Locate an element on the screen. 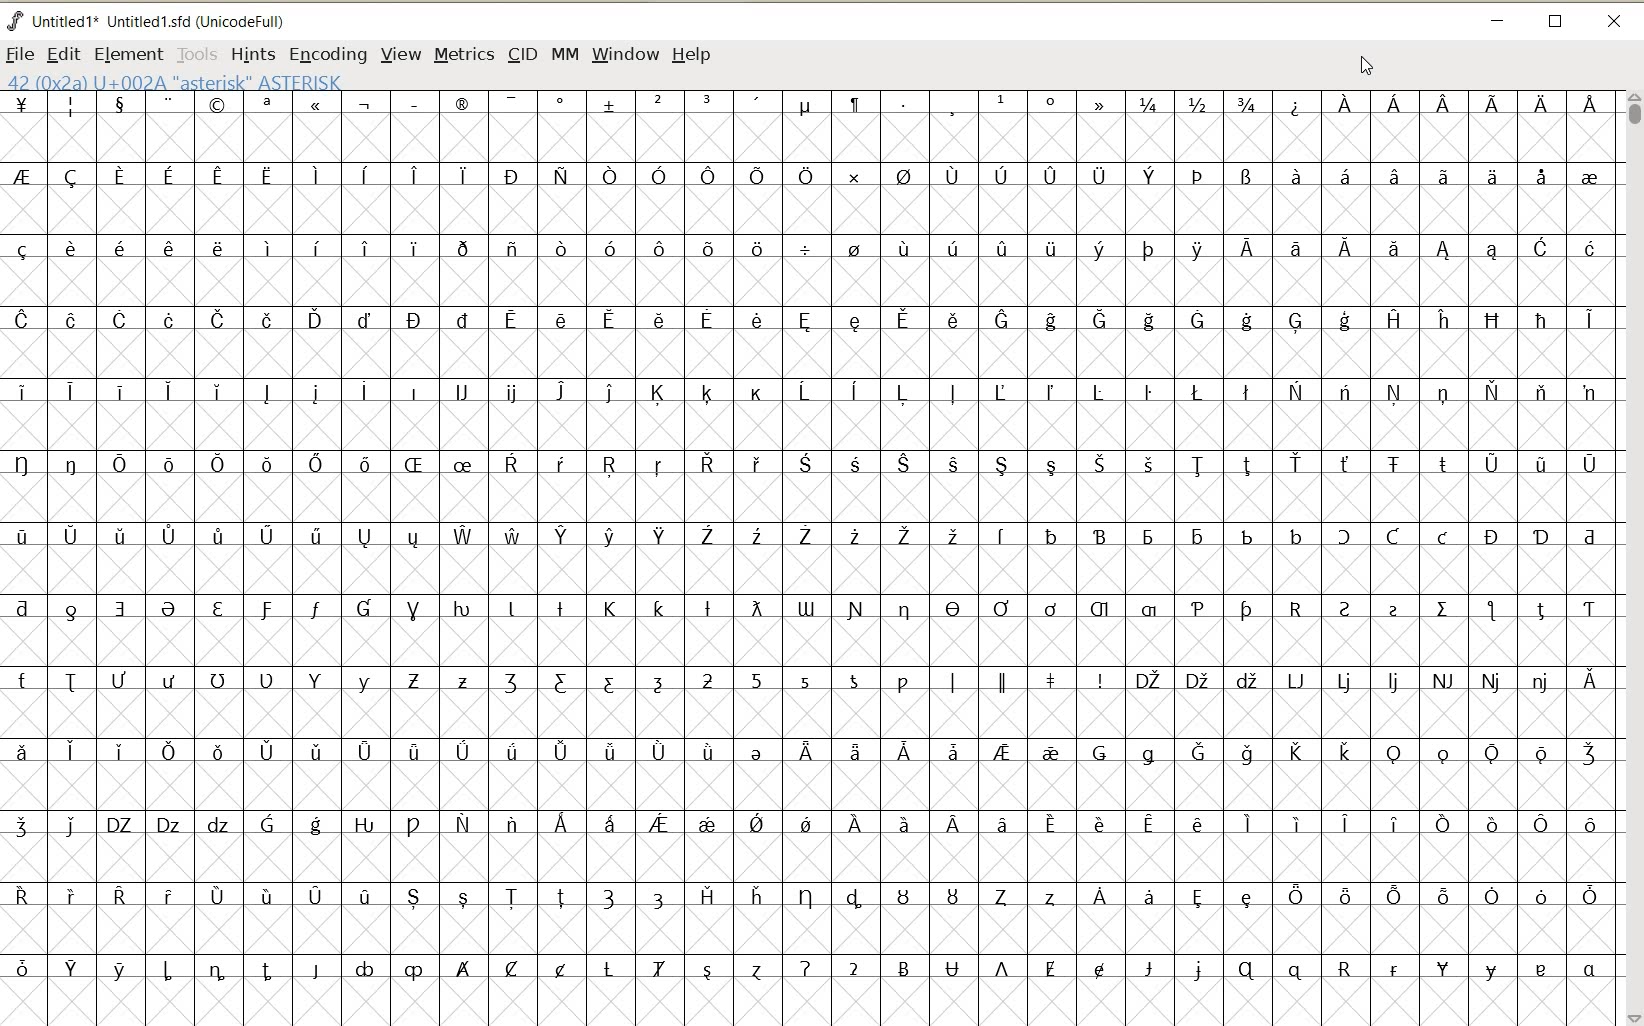  CLOSE is located at coordinates (1613, 21).